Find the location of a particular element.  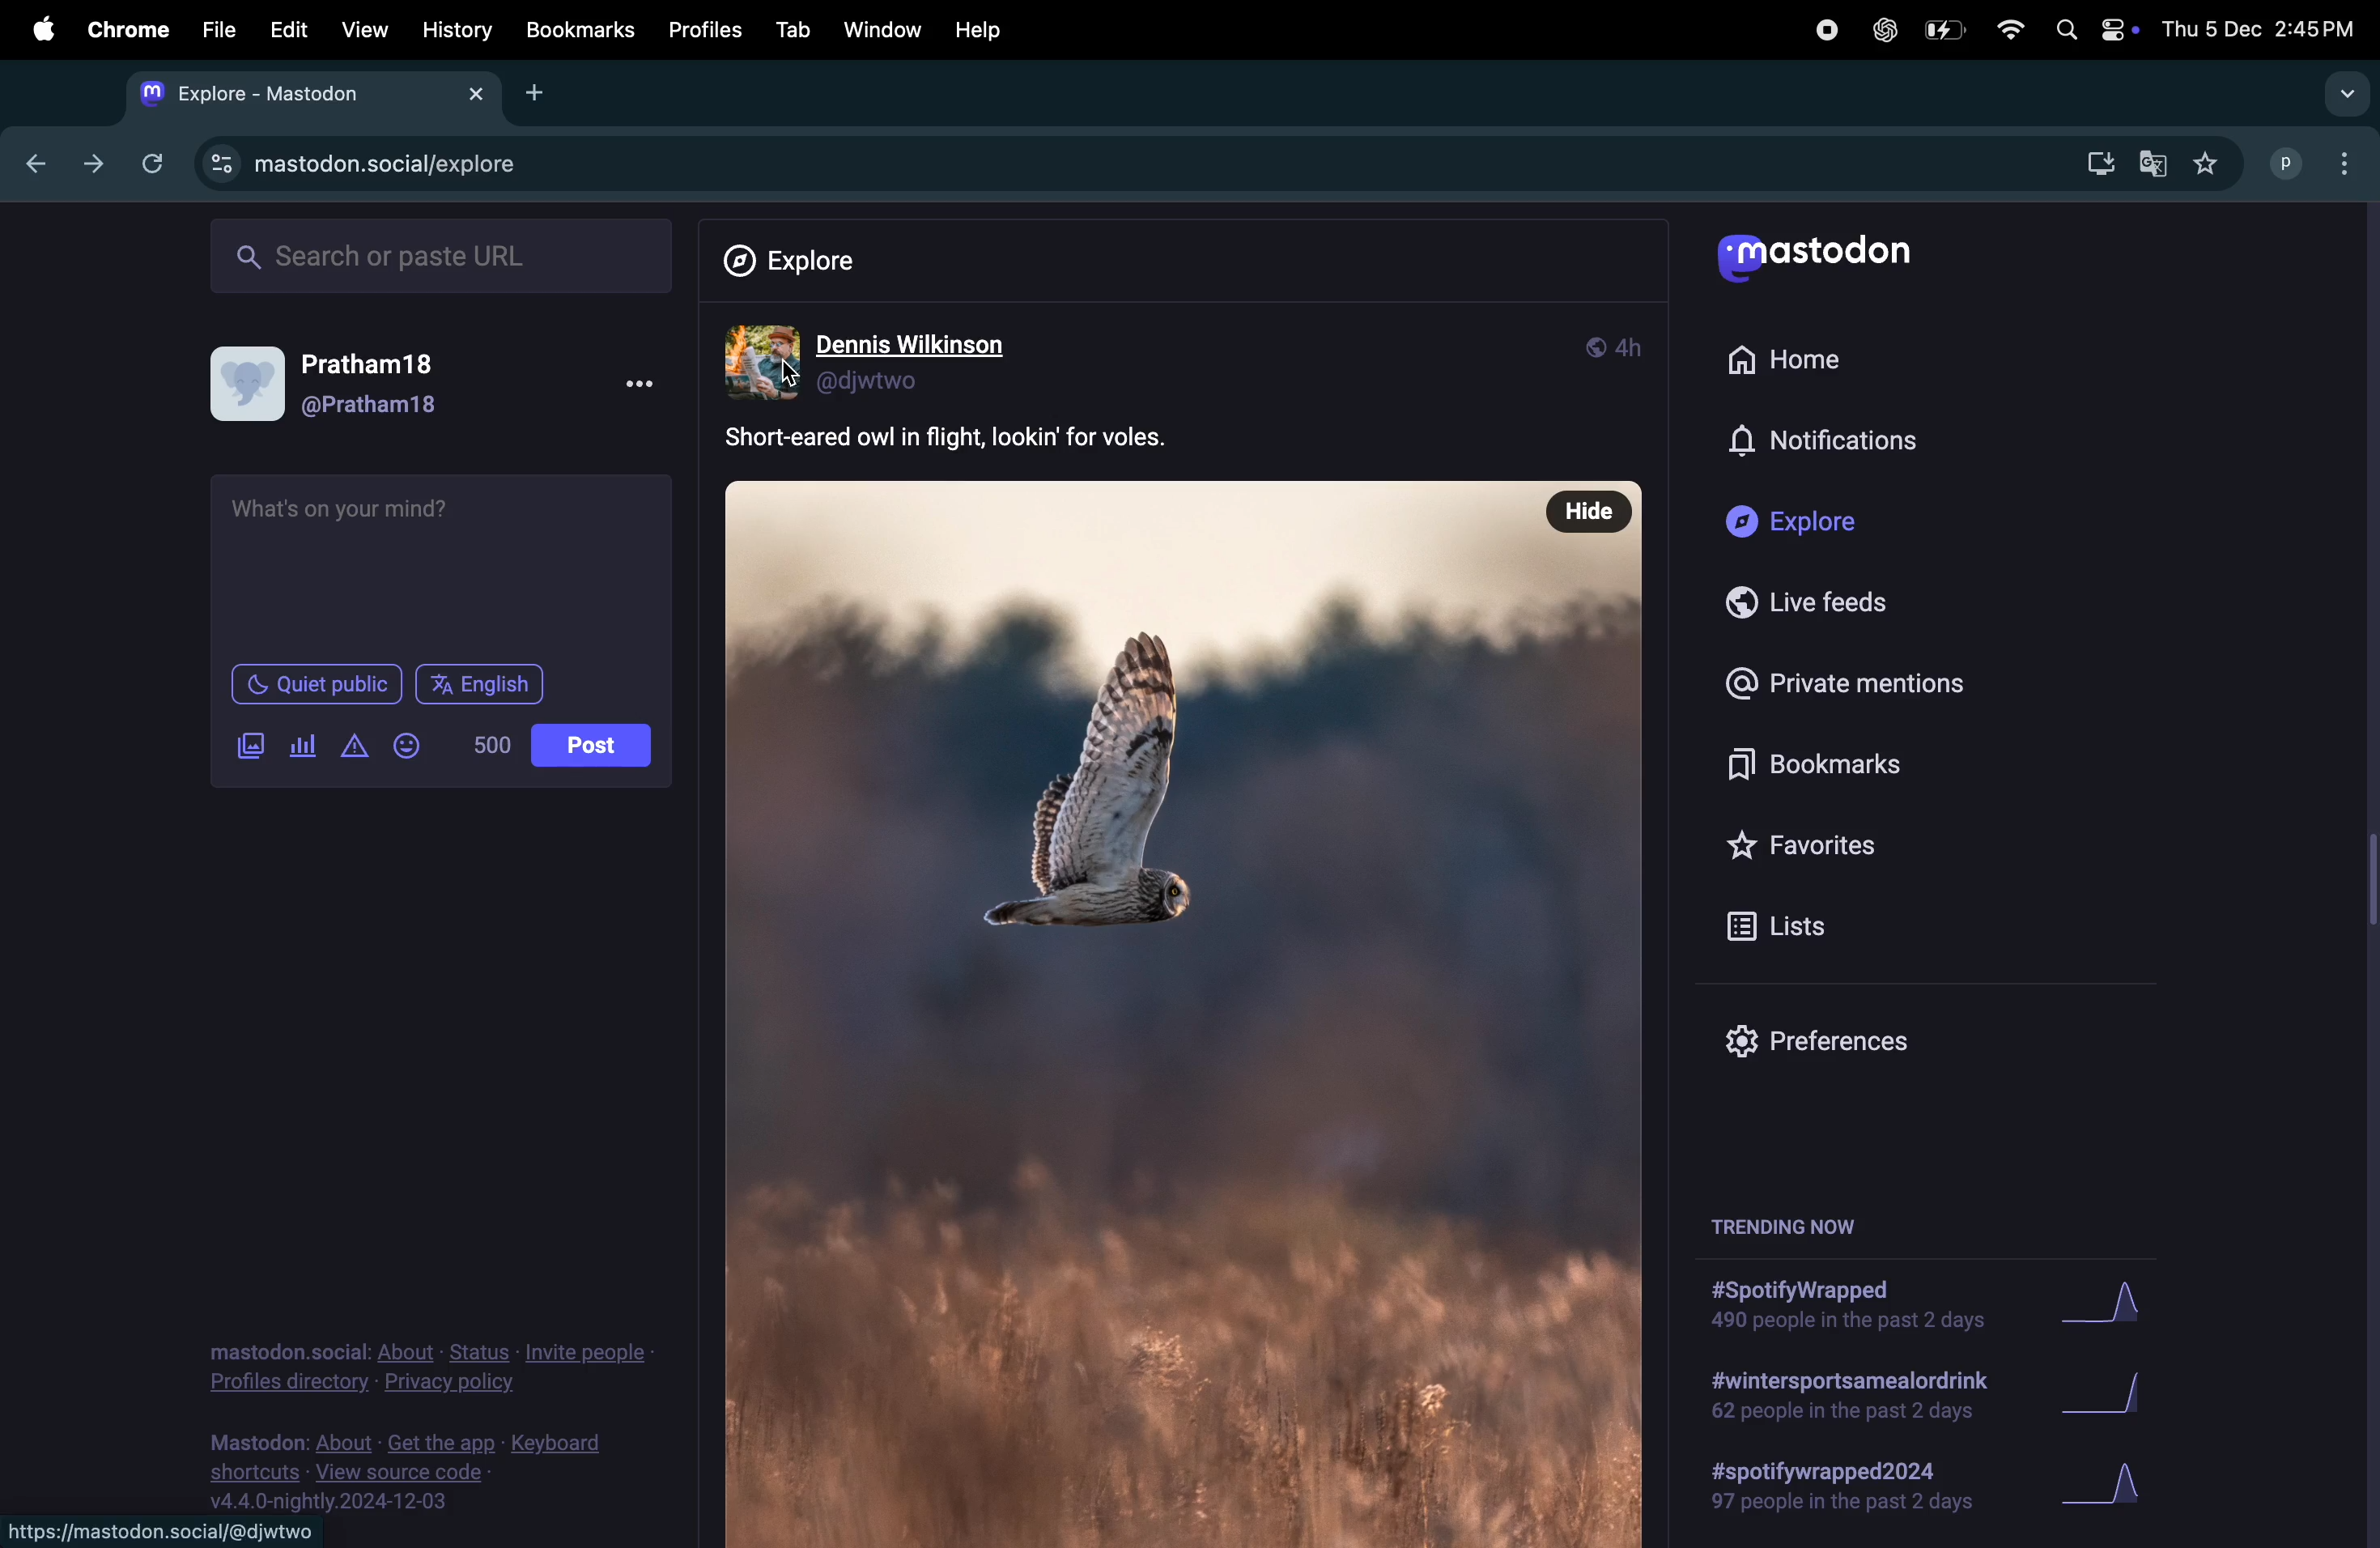

edit is located at coordinates (291, 32).